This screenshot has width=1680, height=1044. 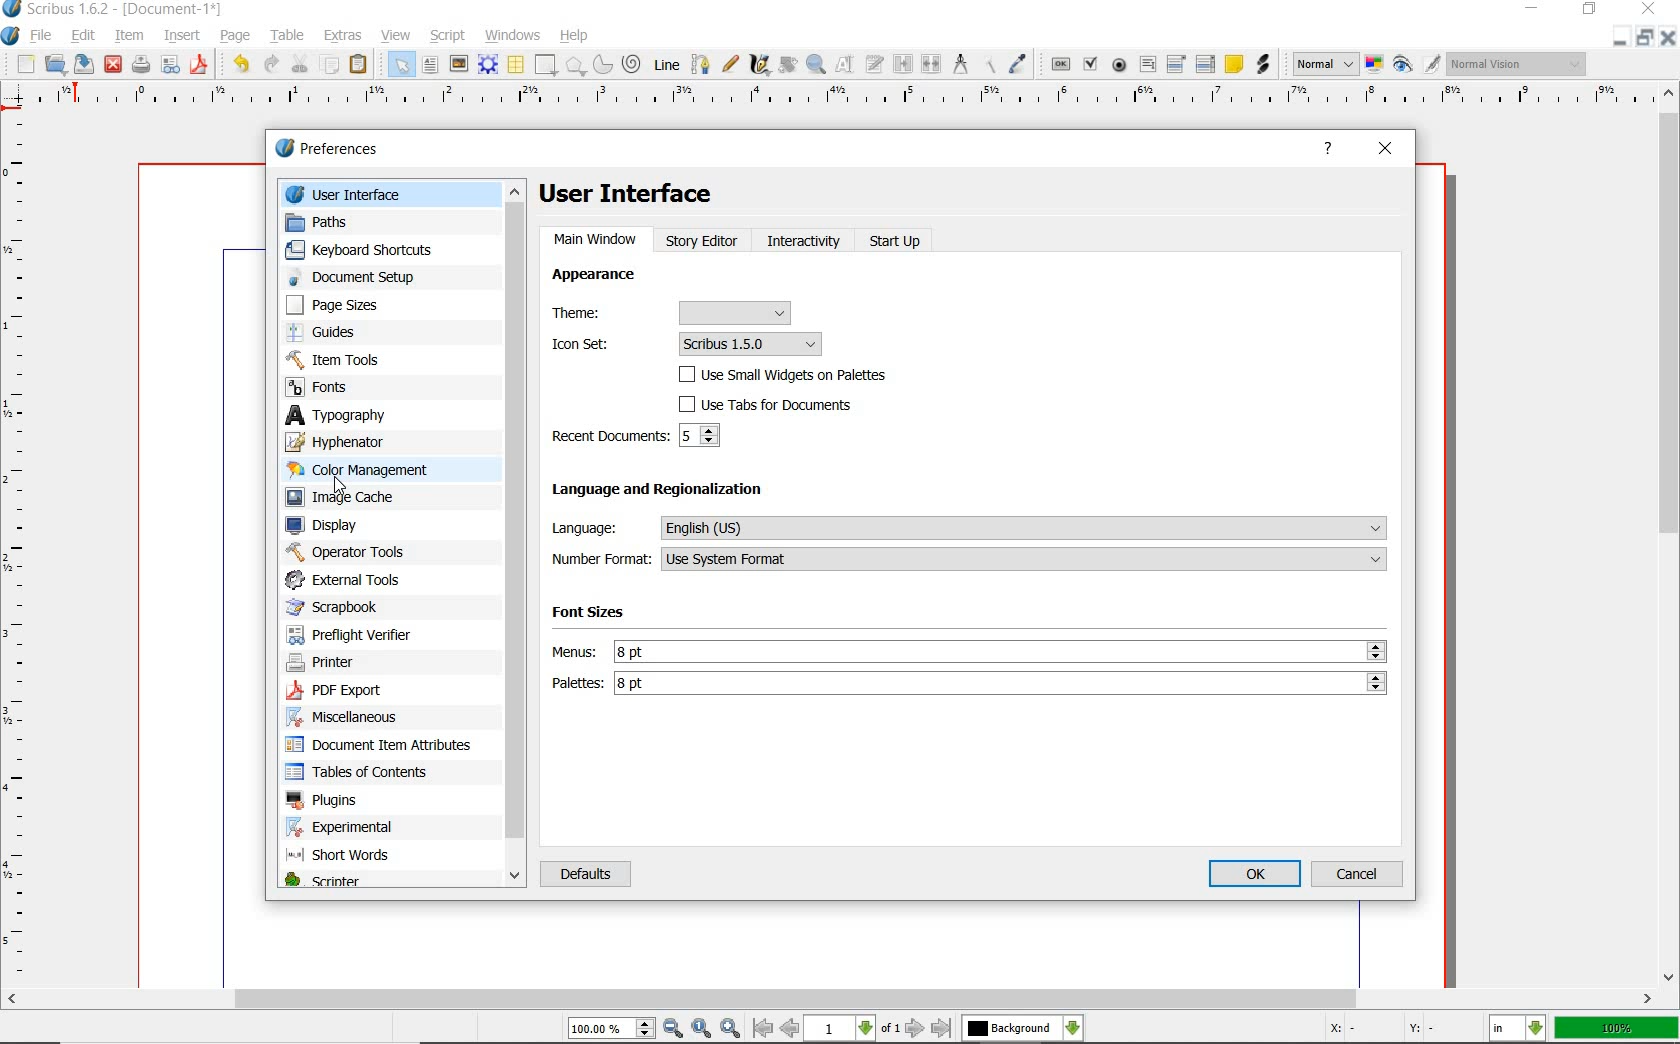 I want to click on user interface, so click(x=626, y=193).